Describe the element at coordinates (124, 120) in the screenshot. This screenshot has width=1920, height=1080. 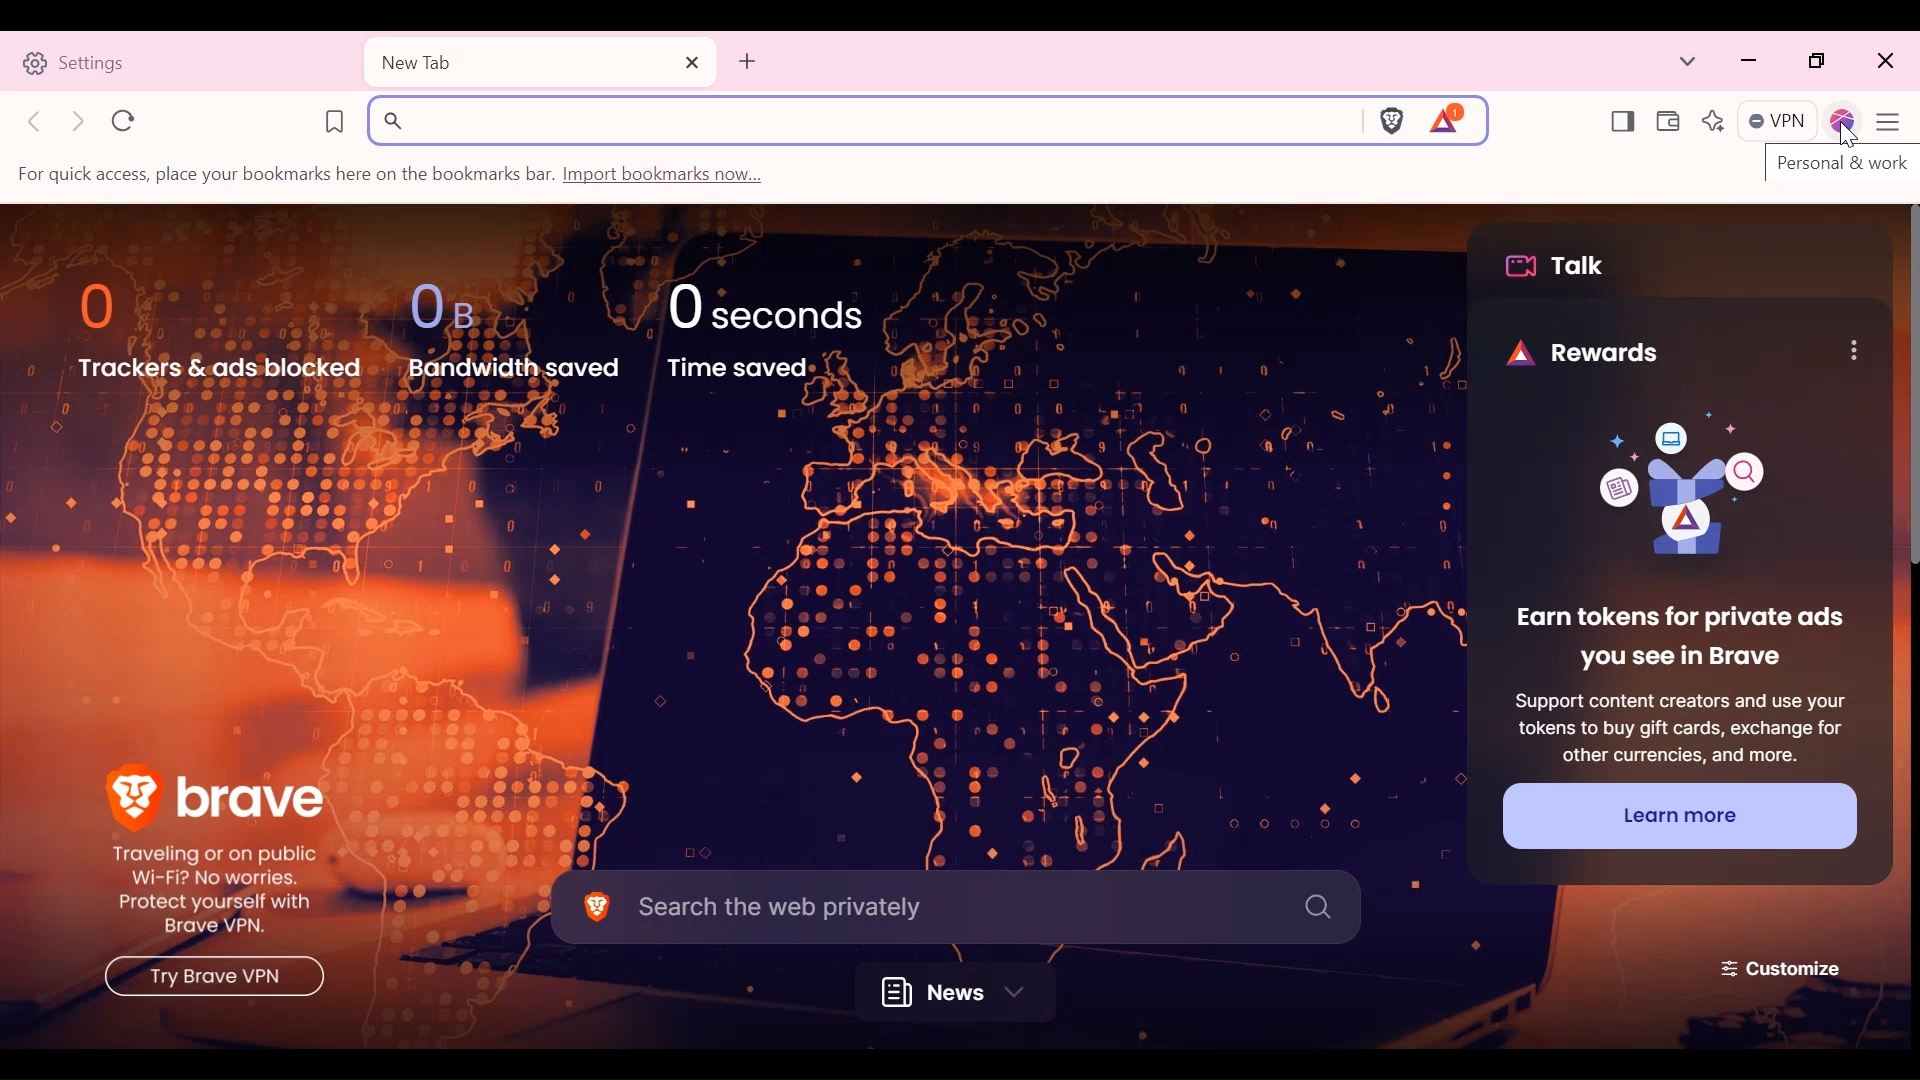
I see `Reload this page` at that location.